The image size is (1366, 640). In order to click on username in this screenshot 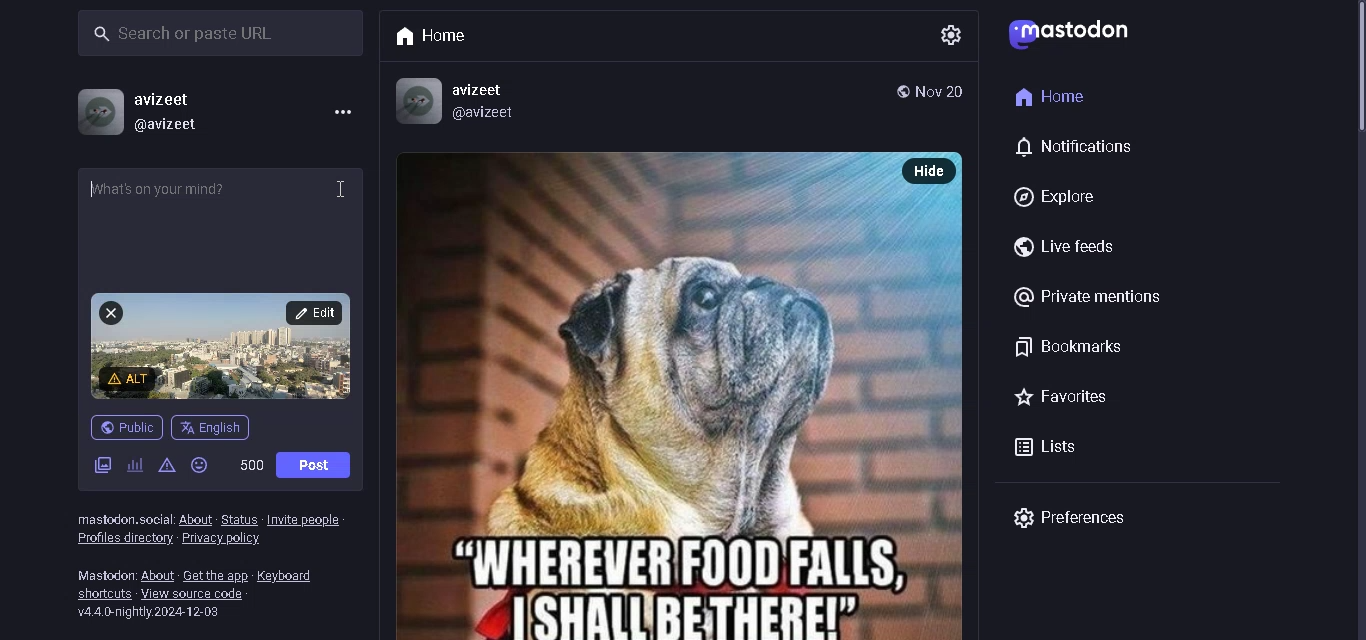, I will do `click(171, 98)`.